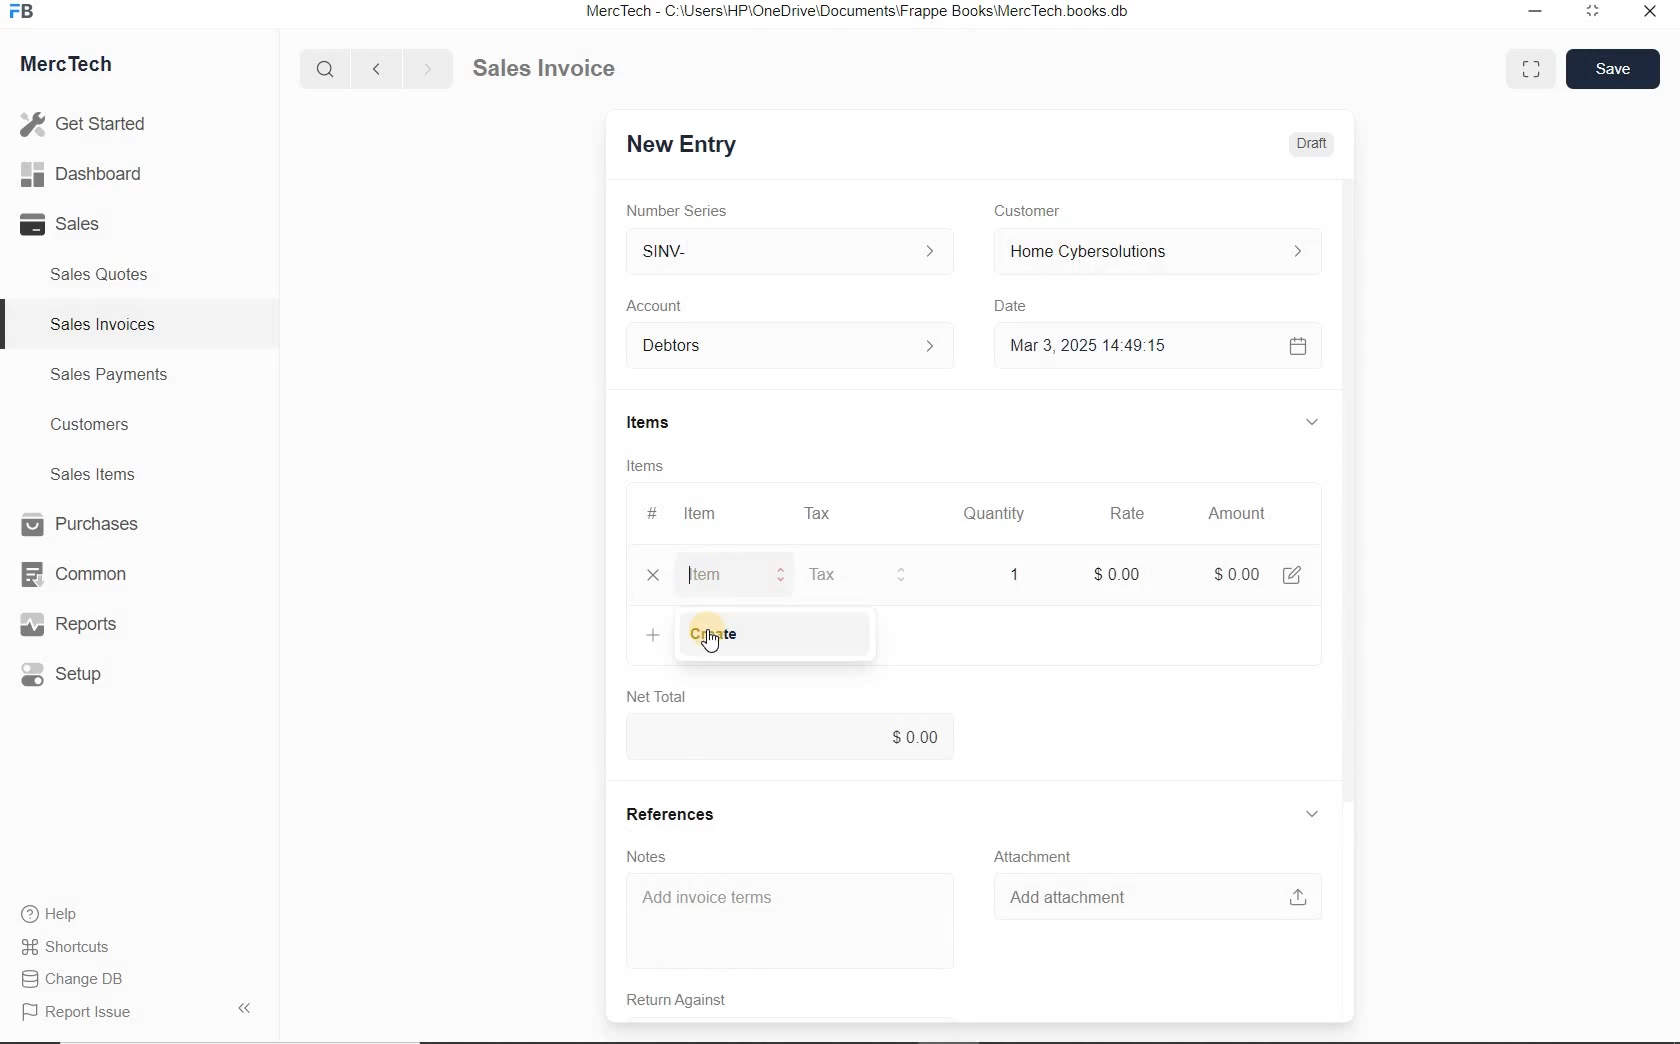  I want to click on hide sub menu, so click(1310, 421).